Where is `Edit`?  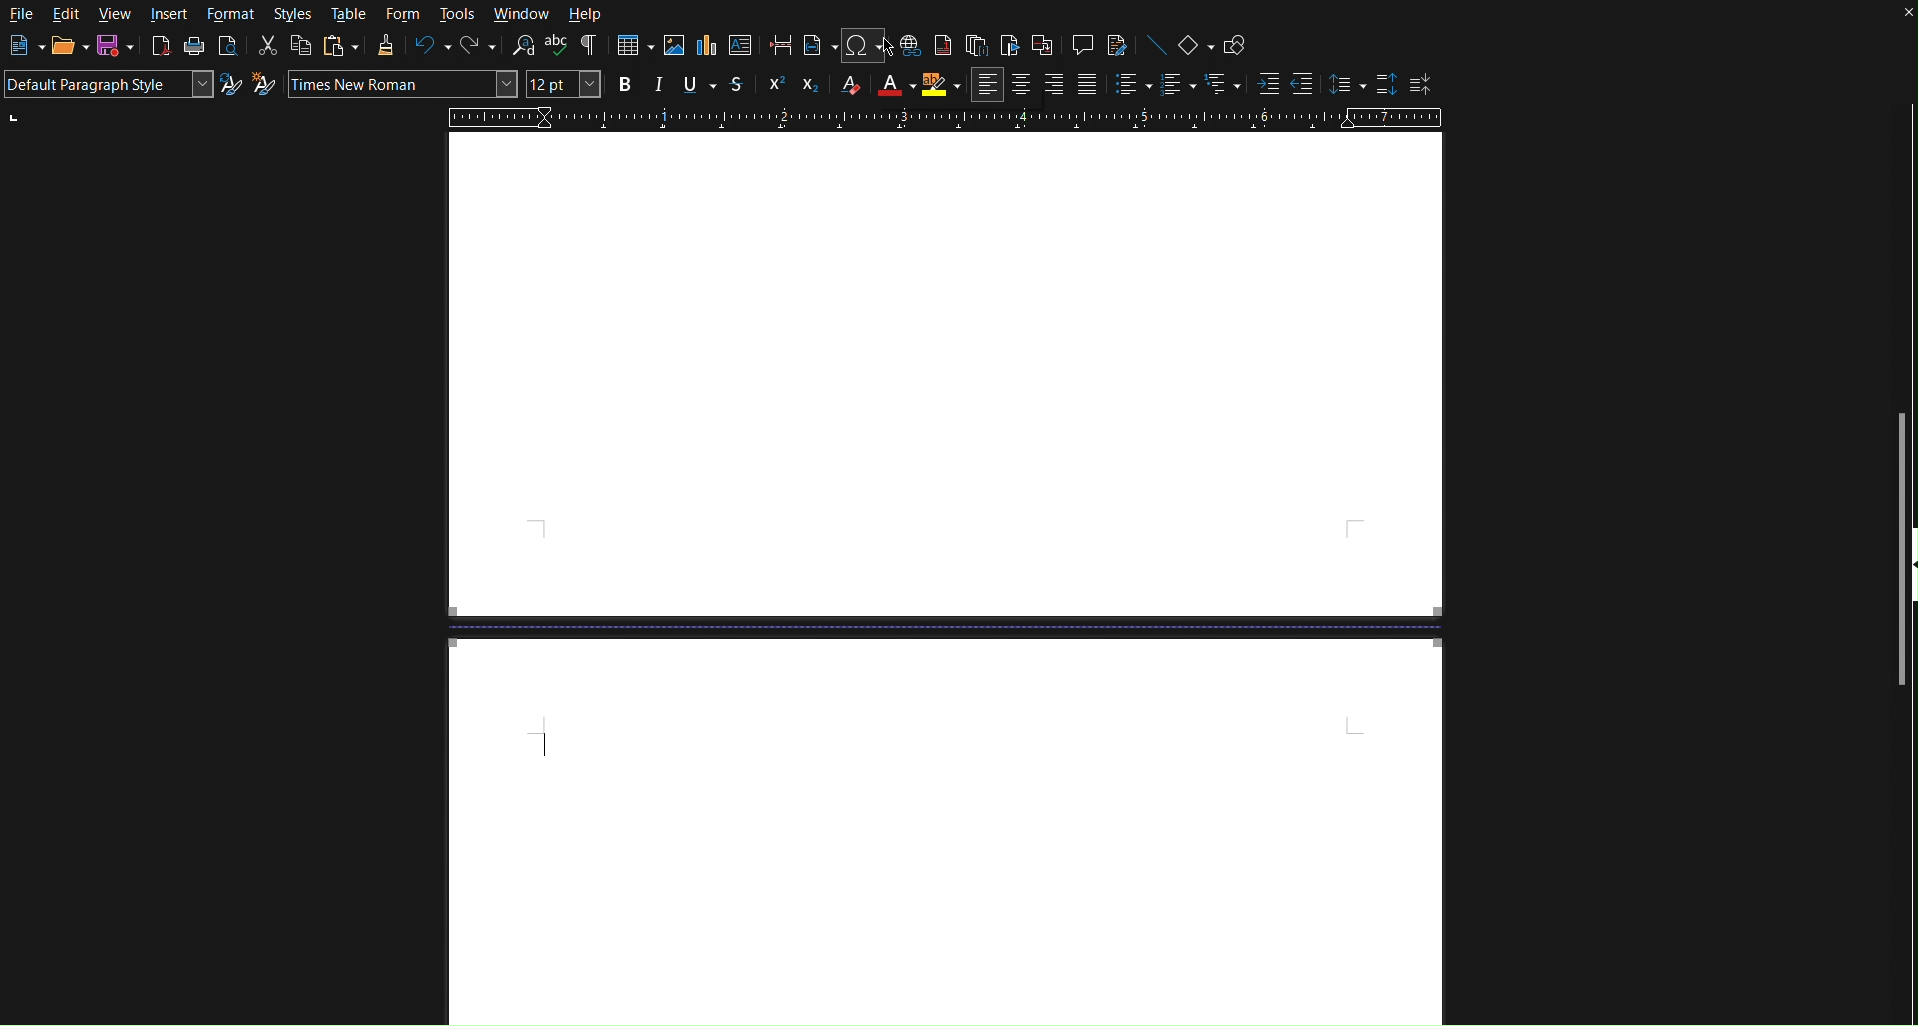
Edit is located at coordinates (65, 15).